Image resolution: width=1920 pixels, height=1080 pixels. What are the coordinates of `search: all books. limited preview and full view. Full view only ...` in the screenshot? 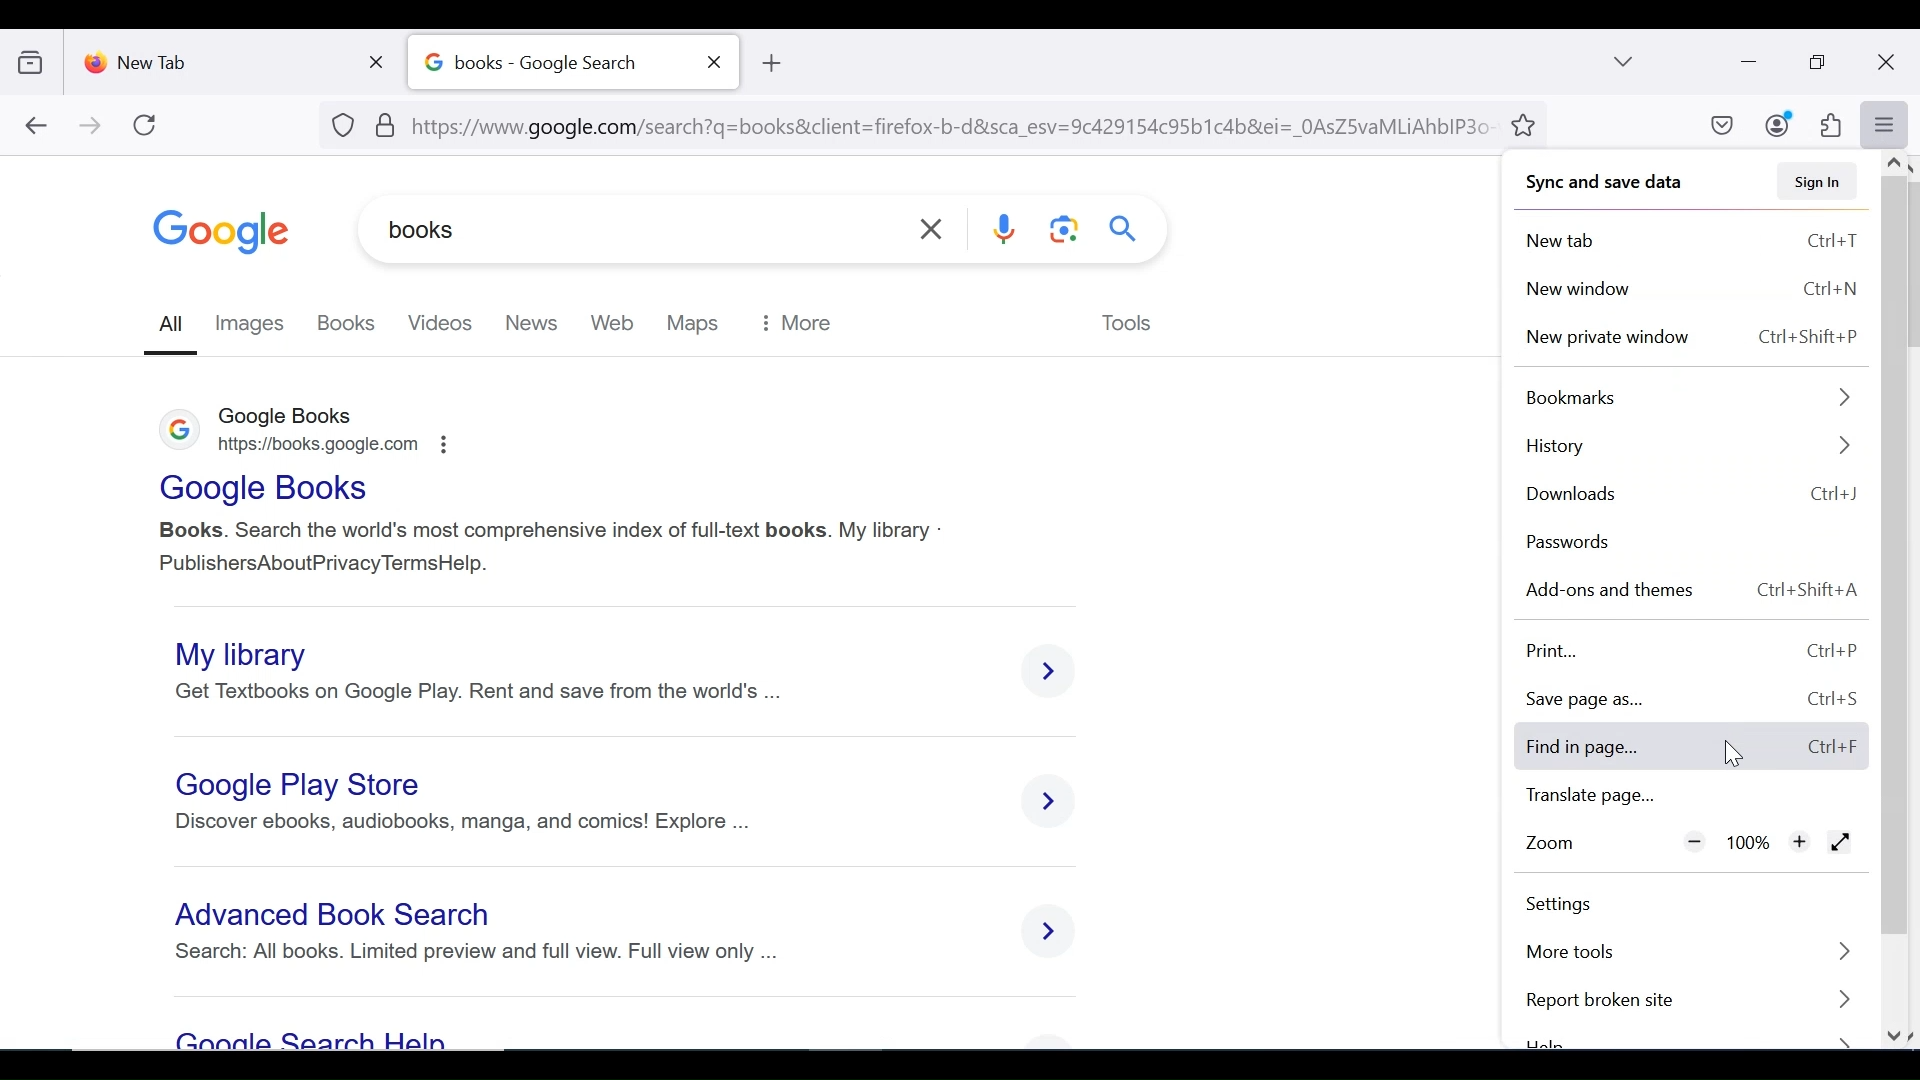 It's located at (478, 952).